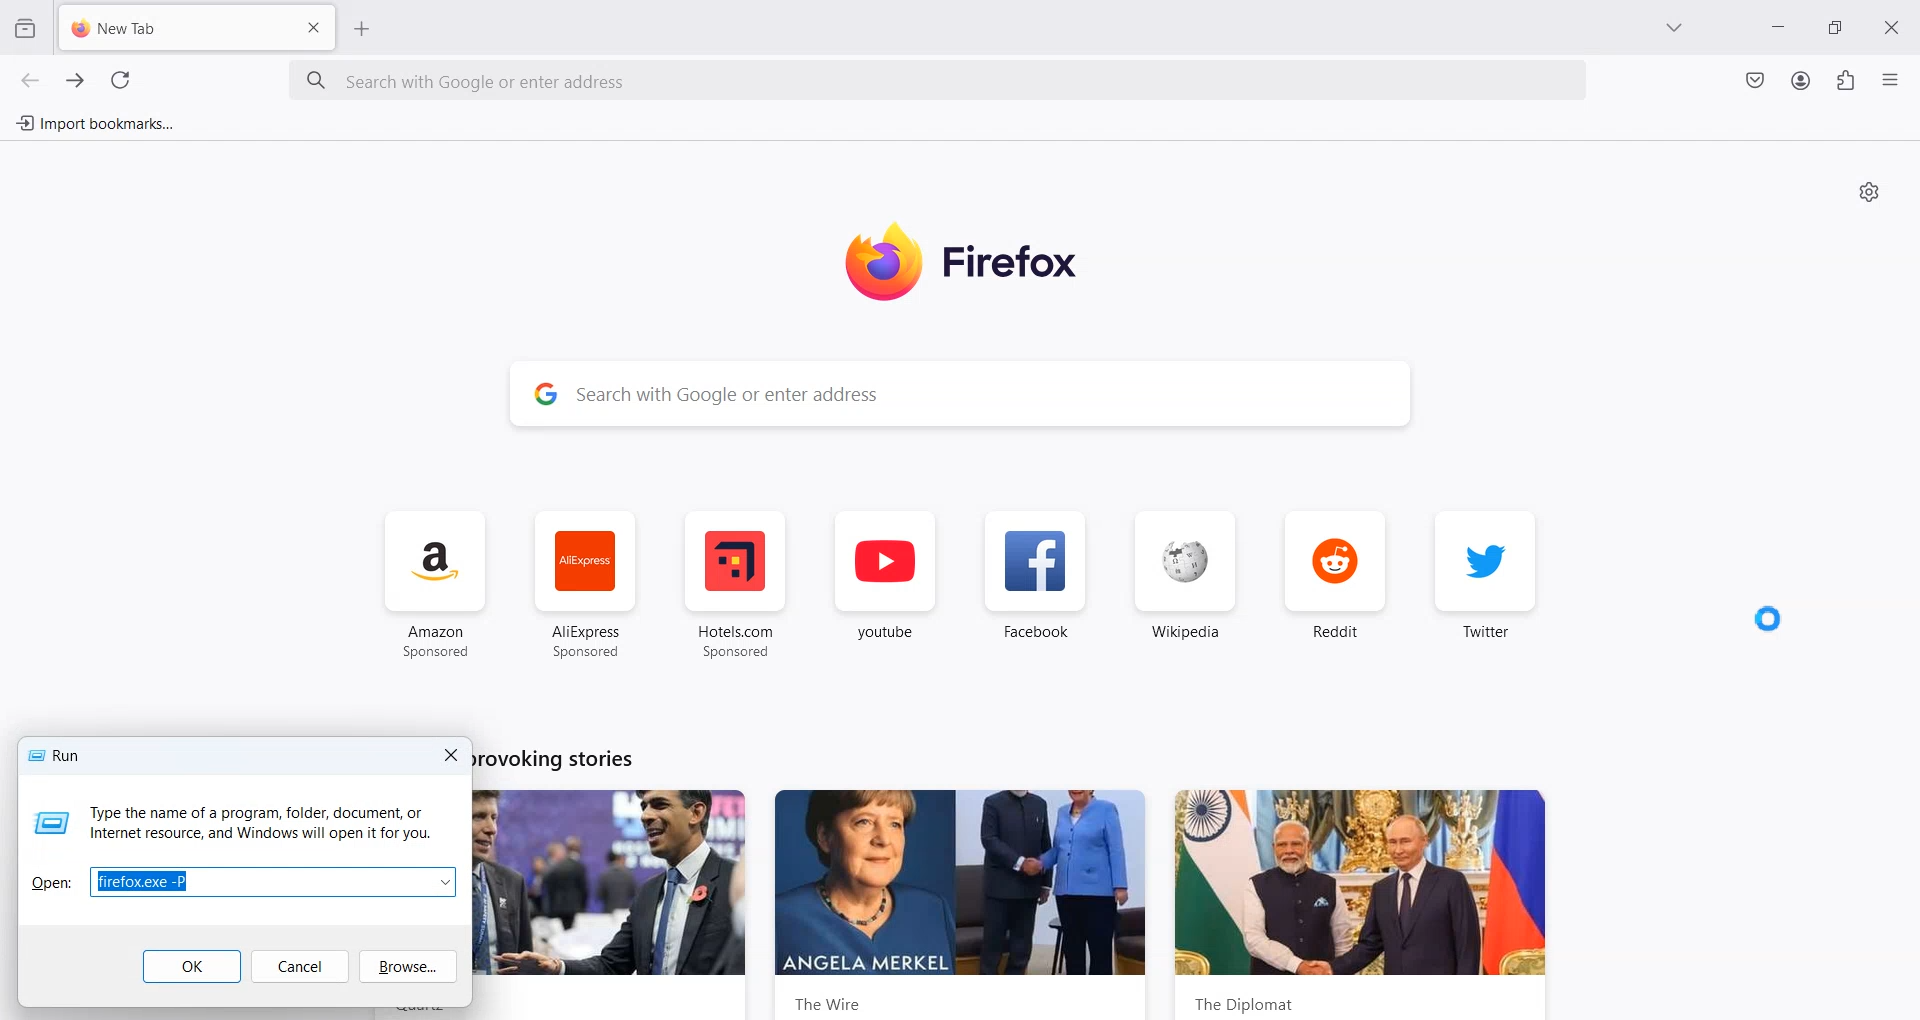  What do you see at coordinates (734, 584) in the screenshot?
I see `Hotel.com Sponsored` at bounding box center [734, 584].